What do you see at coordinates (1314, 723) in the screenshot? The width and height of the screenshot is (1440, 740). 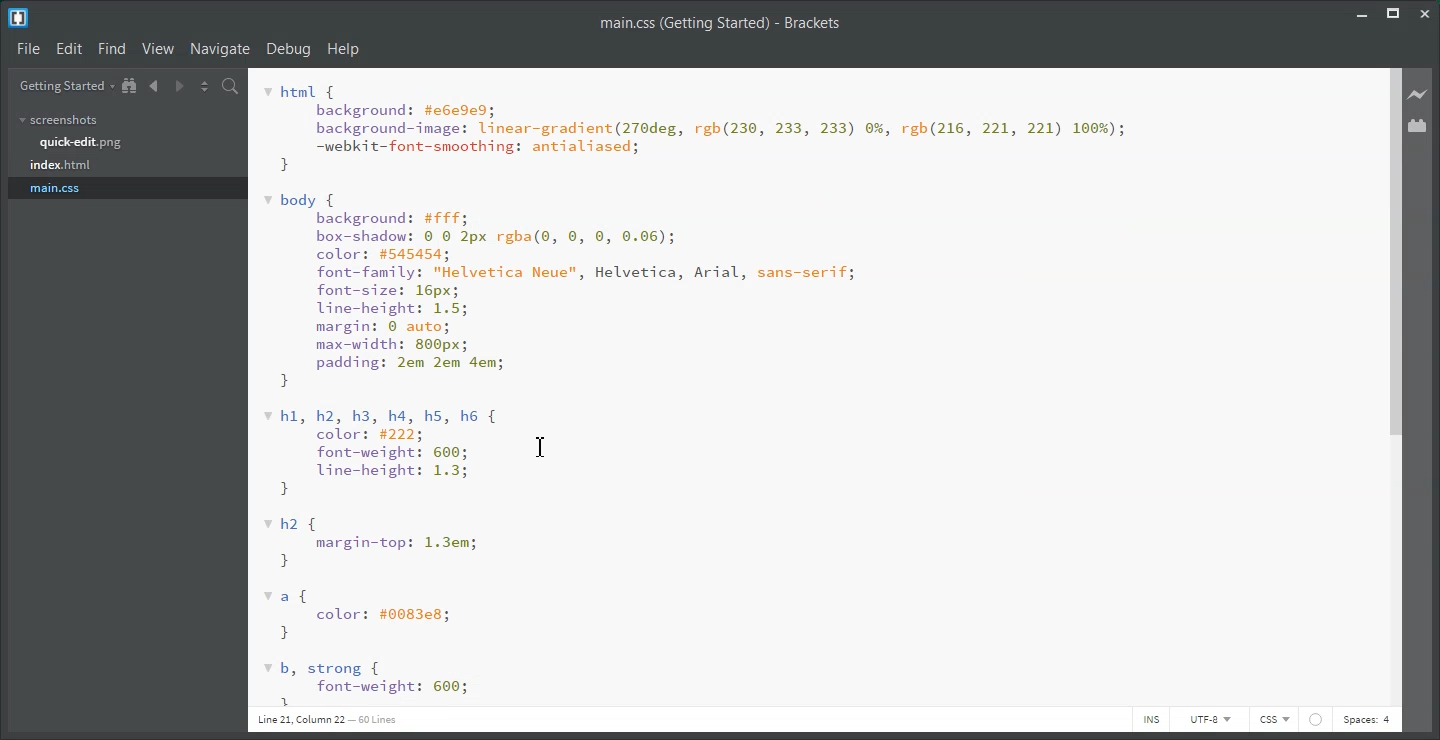 I see `web` at bounding box center [1314, 723].